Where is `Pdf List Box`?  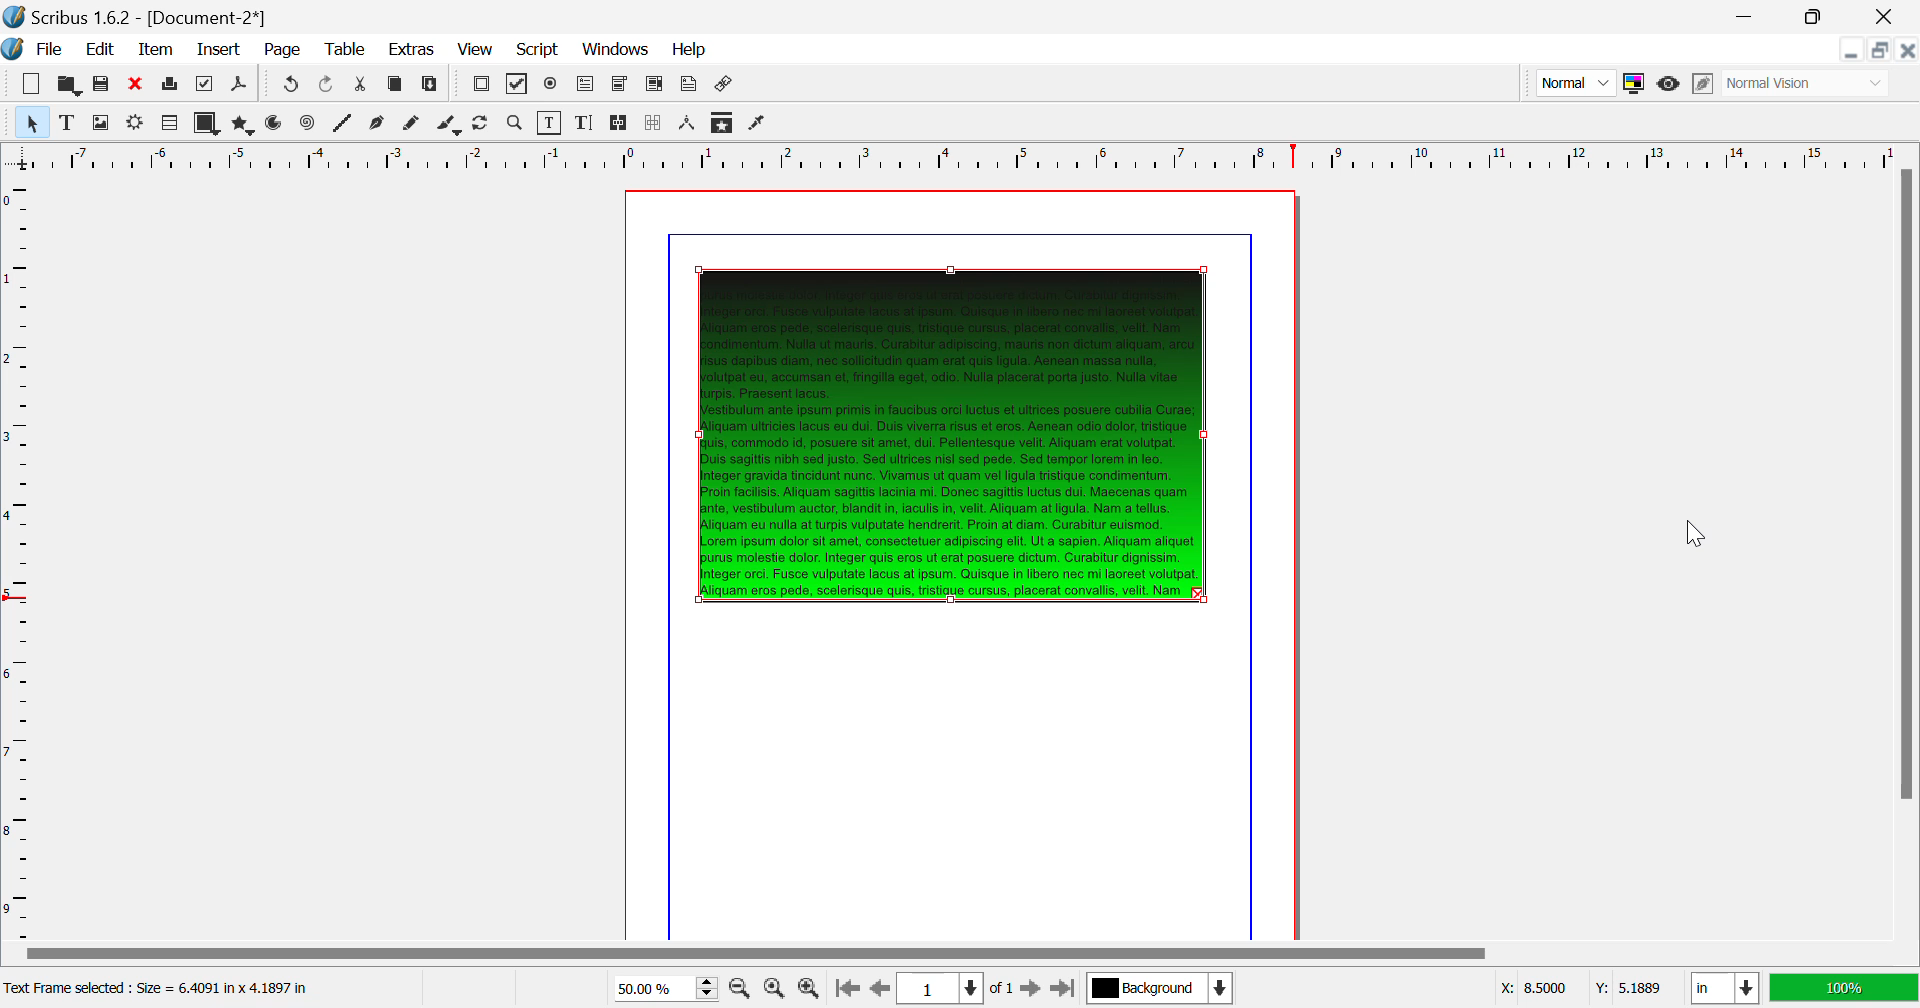 Pdf List Box is located at coordinates (654, 86).